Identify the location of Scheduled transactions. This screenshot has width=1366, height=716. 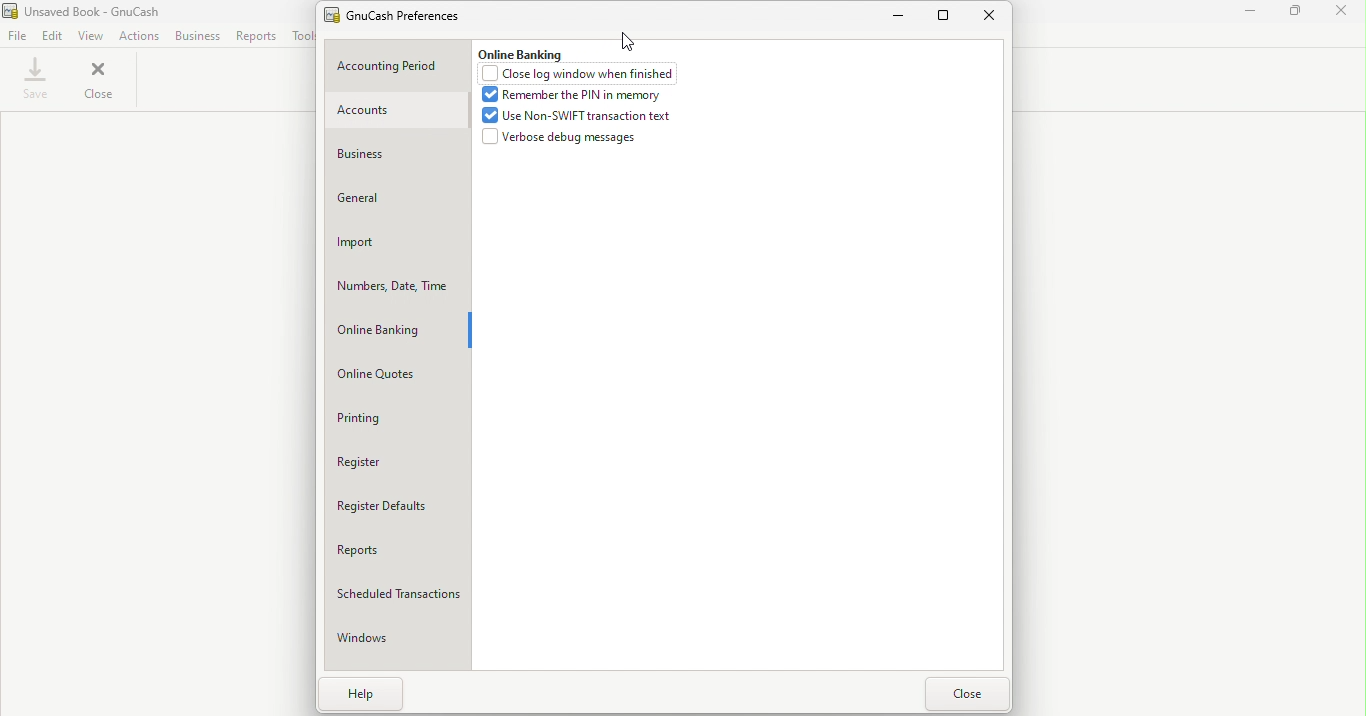
(400, 594).